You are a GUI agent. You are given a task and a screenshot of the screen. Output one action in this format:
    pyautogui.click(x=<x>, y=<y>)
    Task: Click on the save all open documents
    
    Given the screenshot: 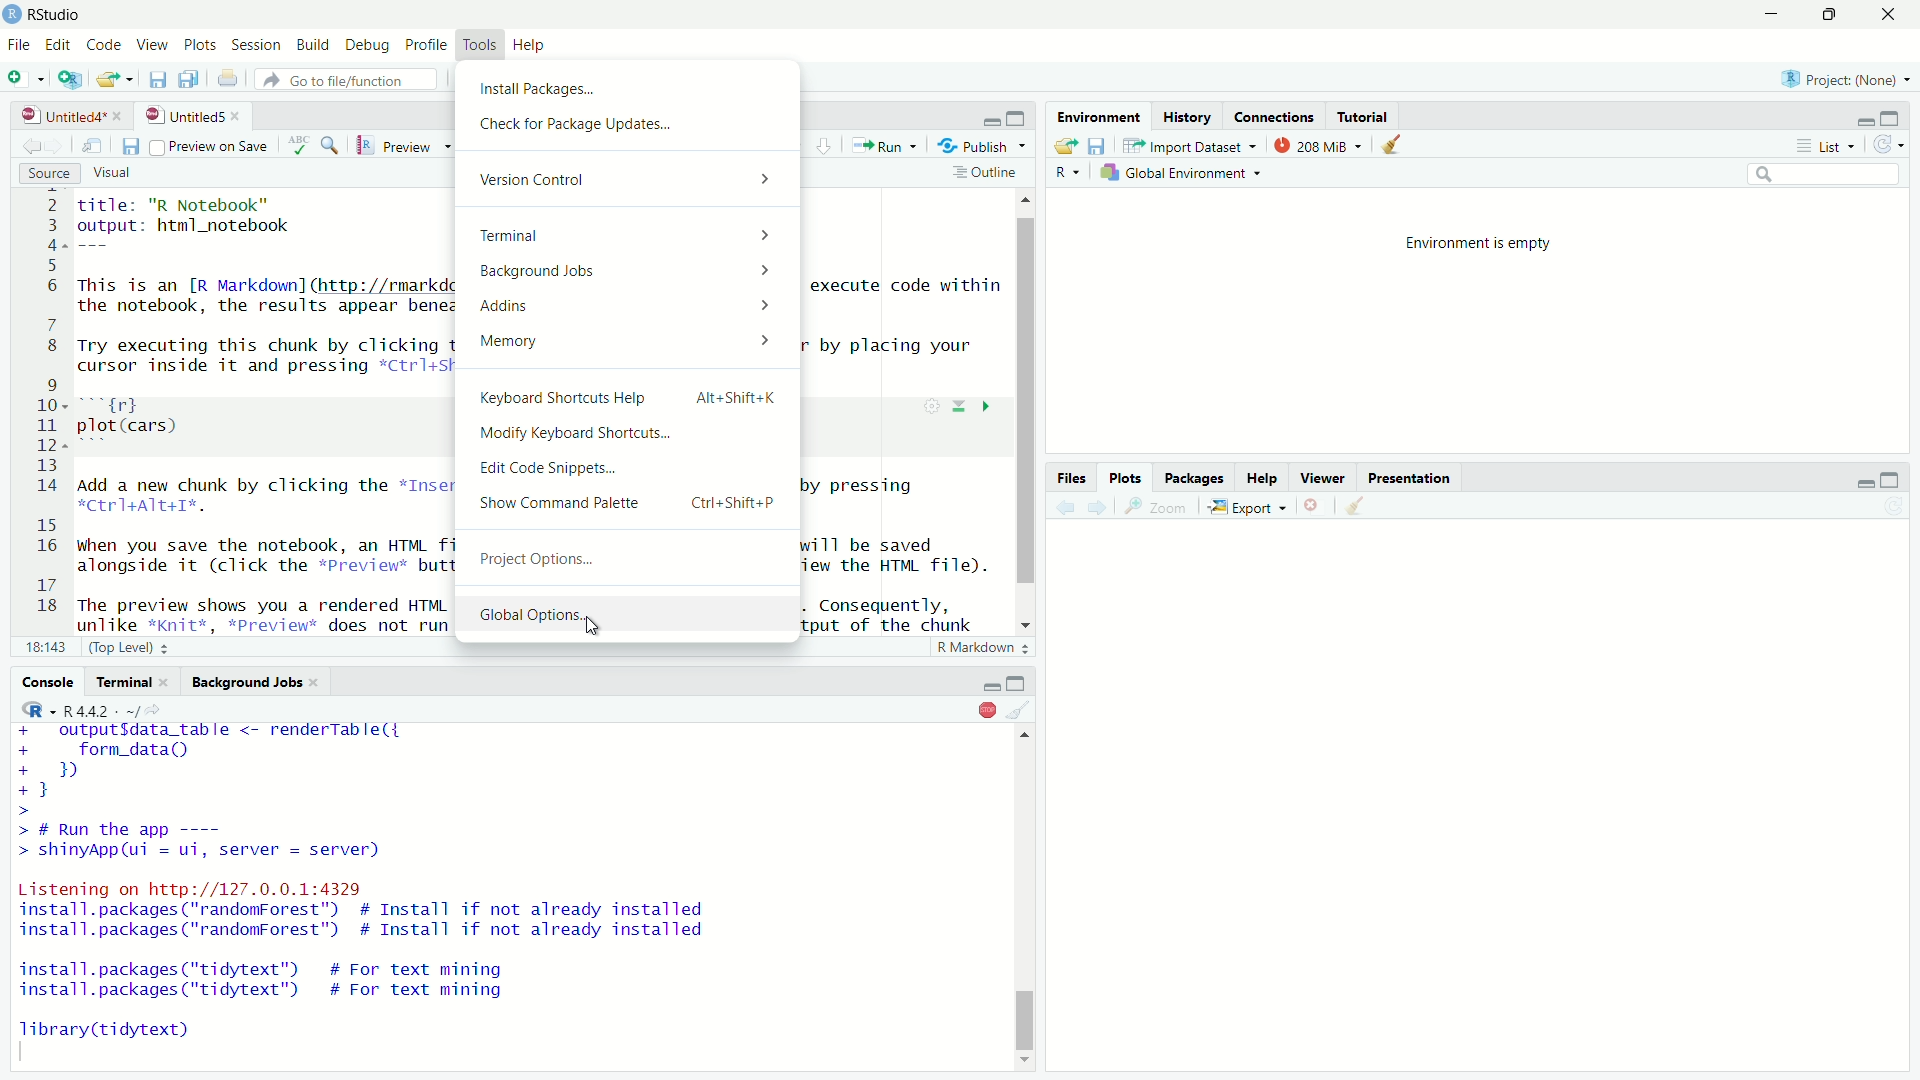 What is the action you would take?
    pyautogui.click(x=191, y=79)
    